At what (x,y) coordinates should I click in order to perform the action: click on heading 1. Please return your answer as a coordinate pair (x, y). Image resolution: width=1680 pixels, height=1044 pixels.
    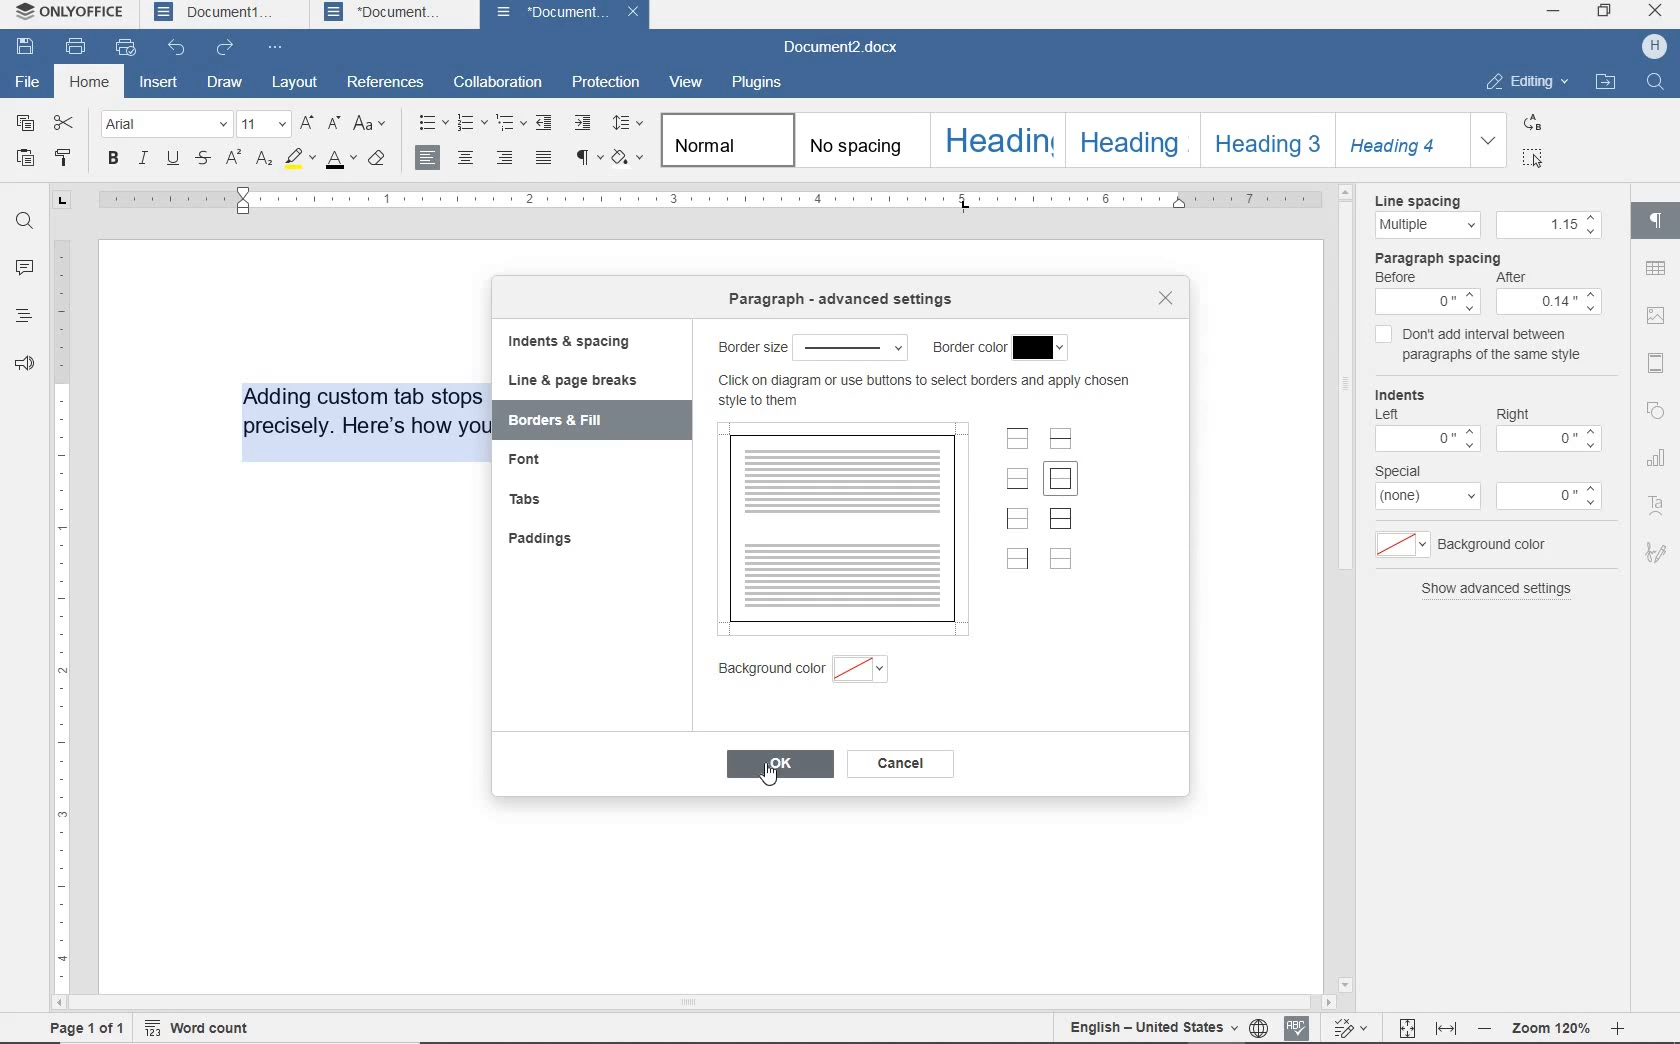
    Looking at the image, I should click on (995, 141).